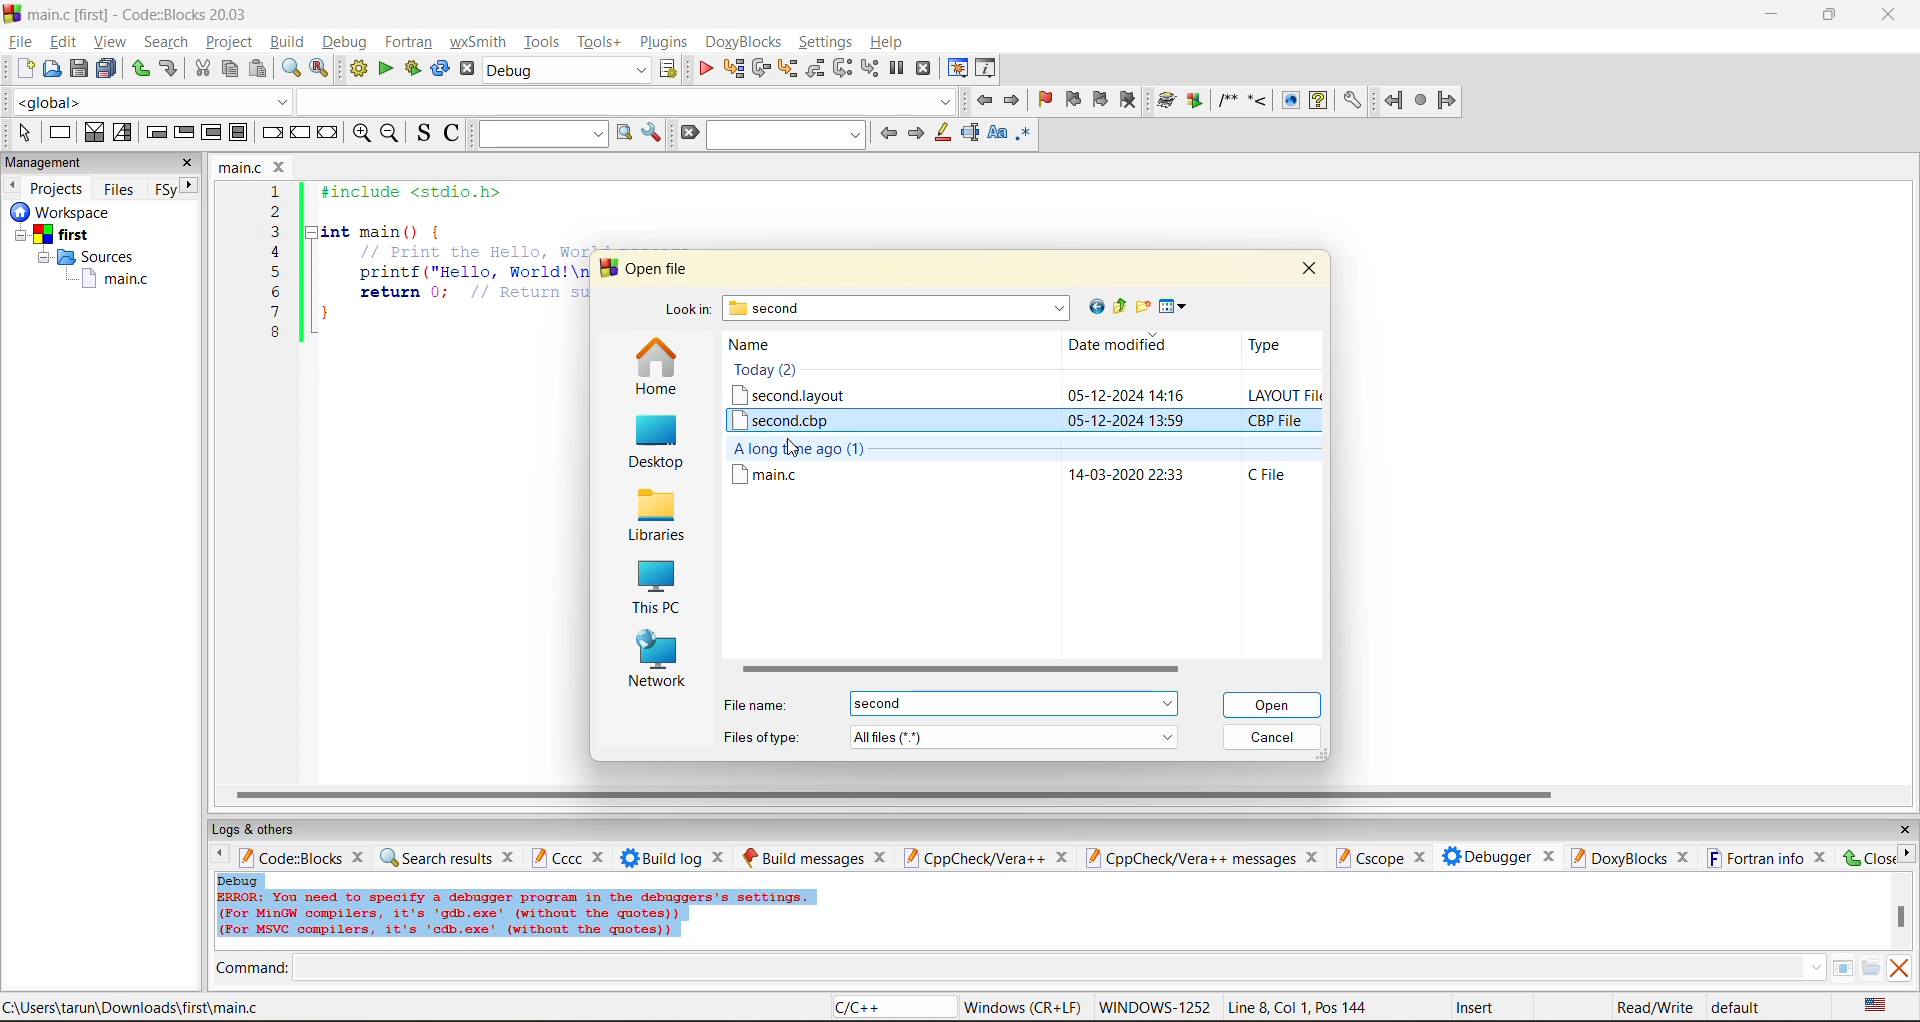 This screenshot has width=1920, height=1022. What do you see at coordinates (662, 858) in the screenshot?
I see `build log` at bounding box center [662, 858].